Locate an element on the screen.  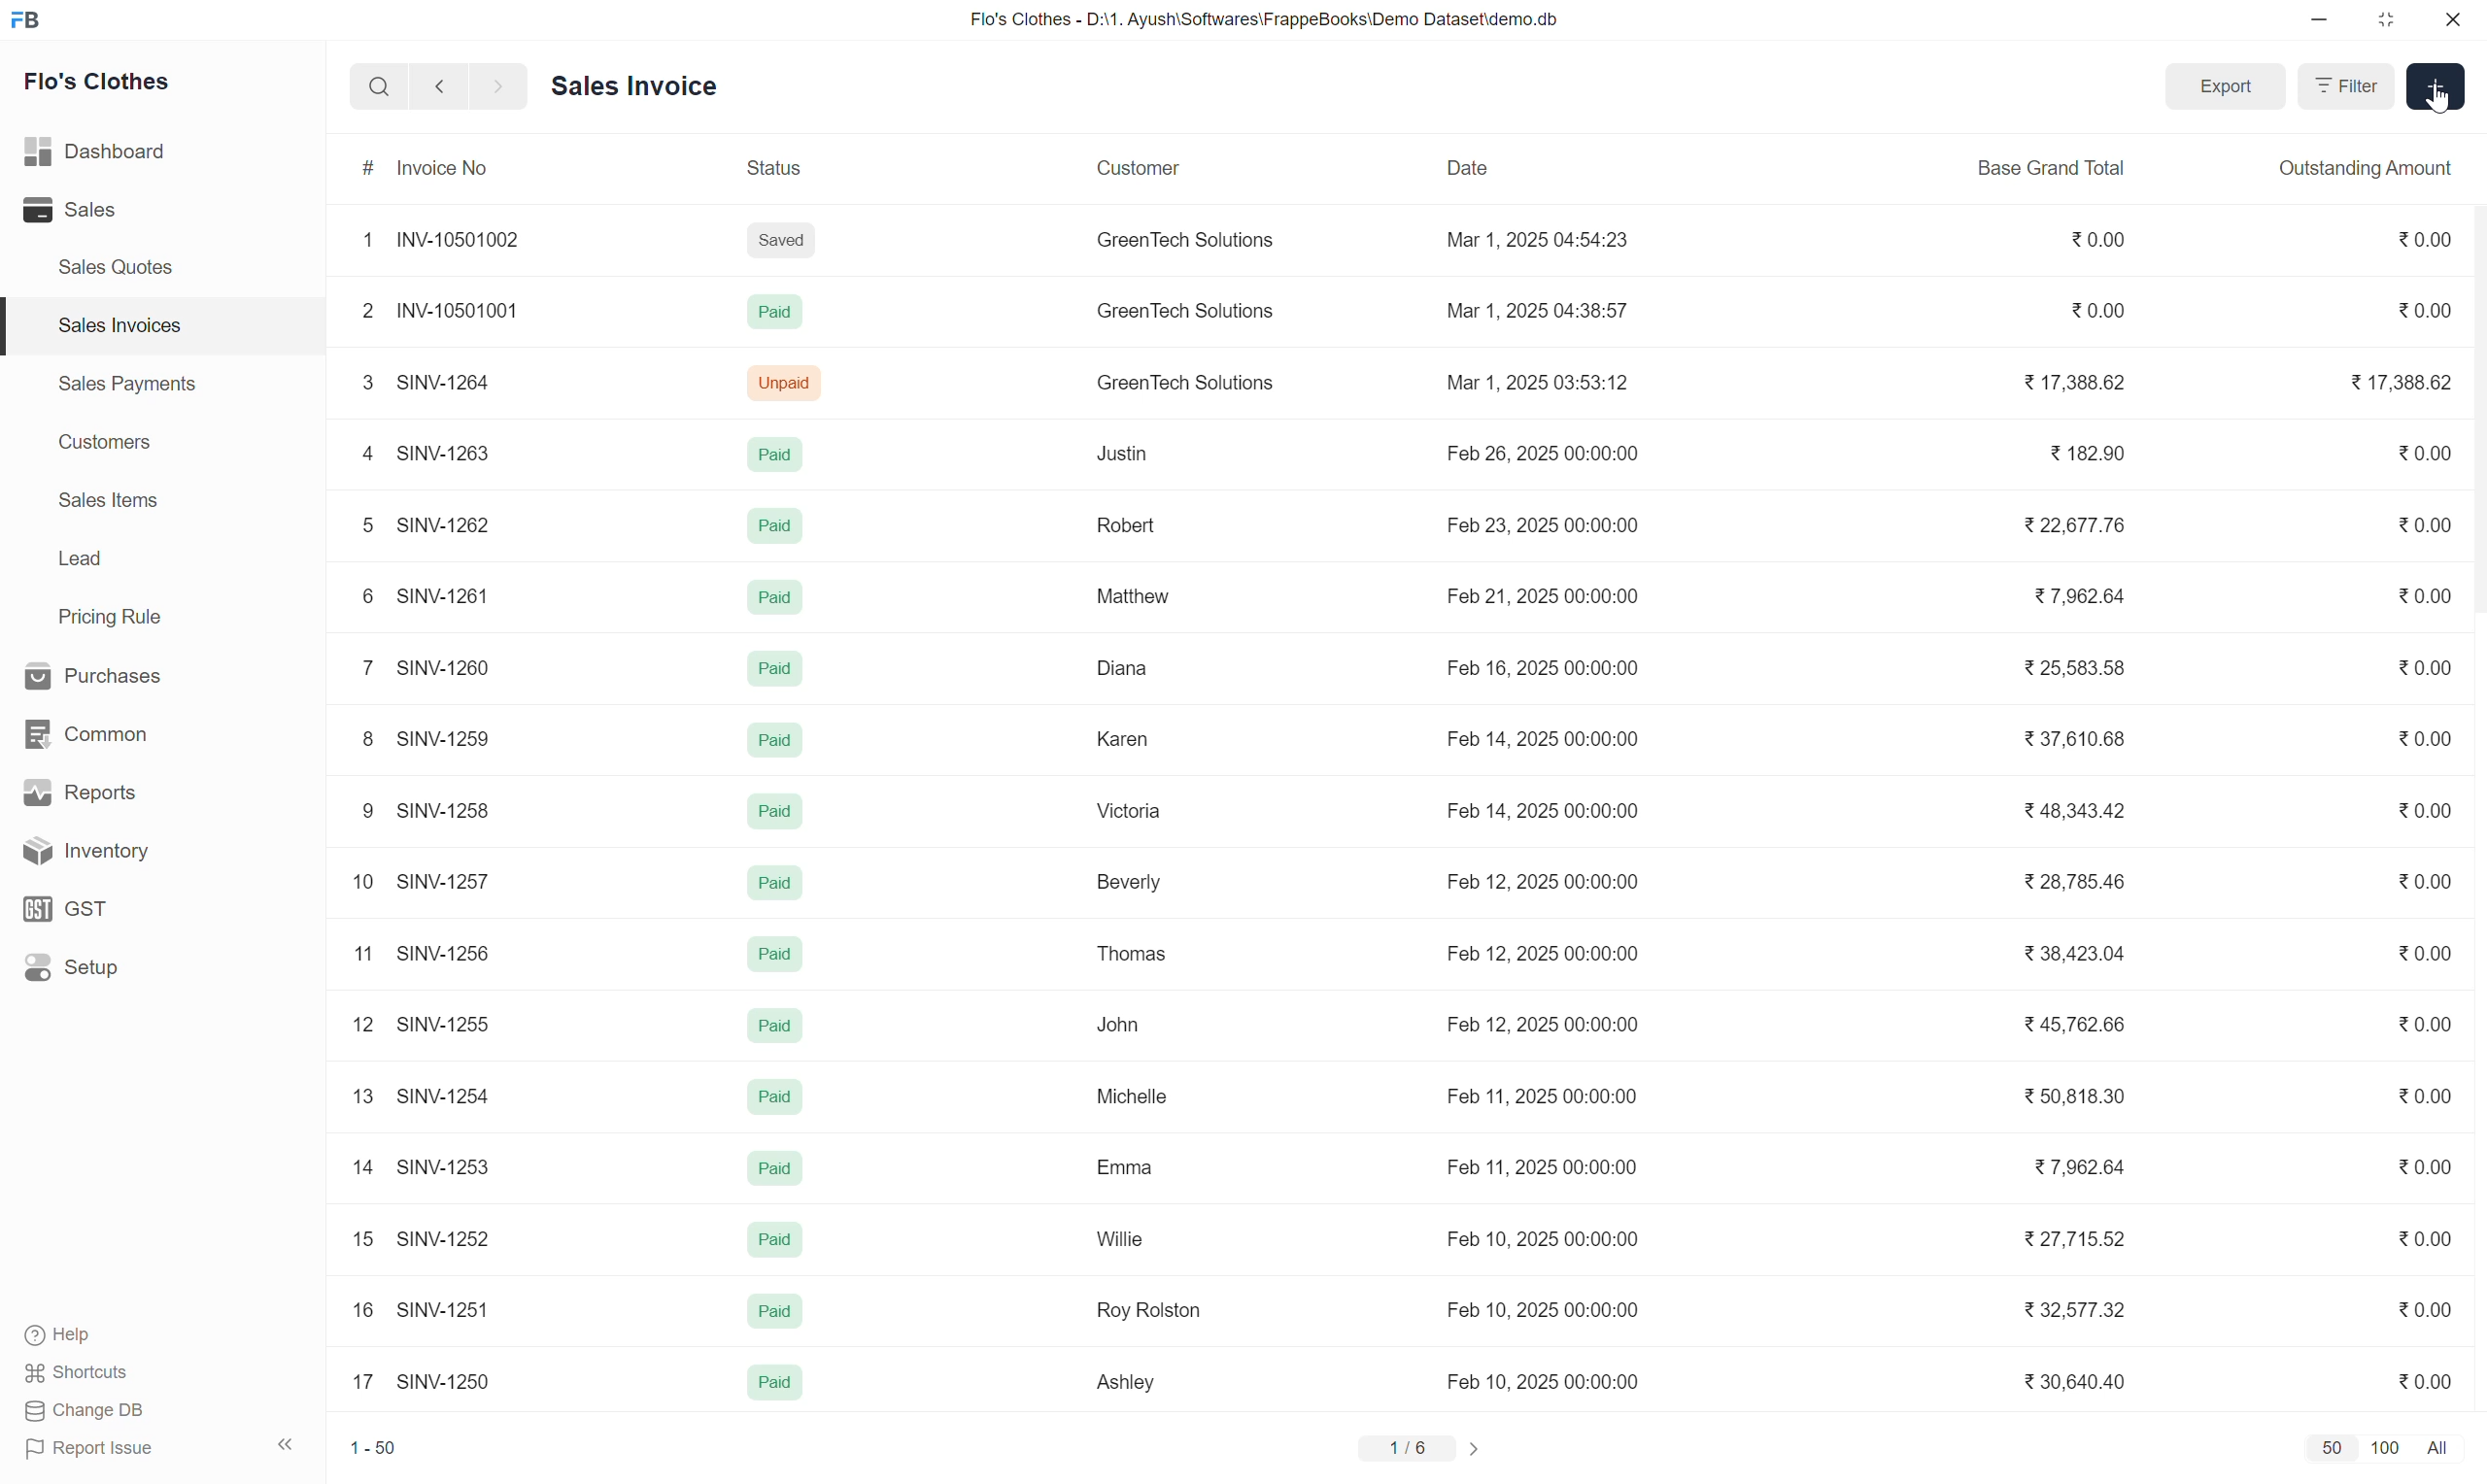
minimize  is located at coordinates (2328, 22).